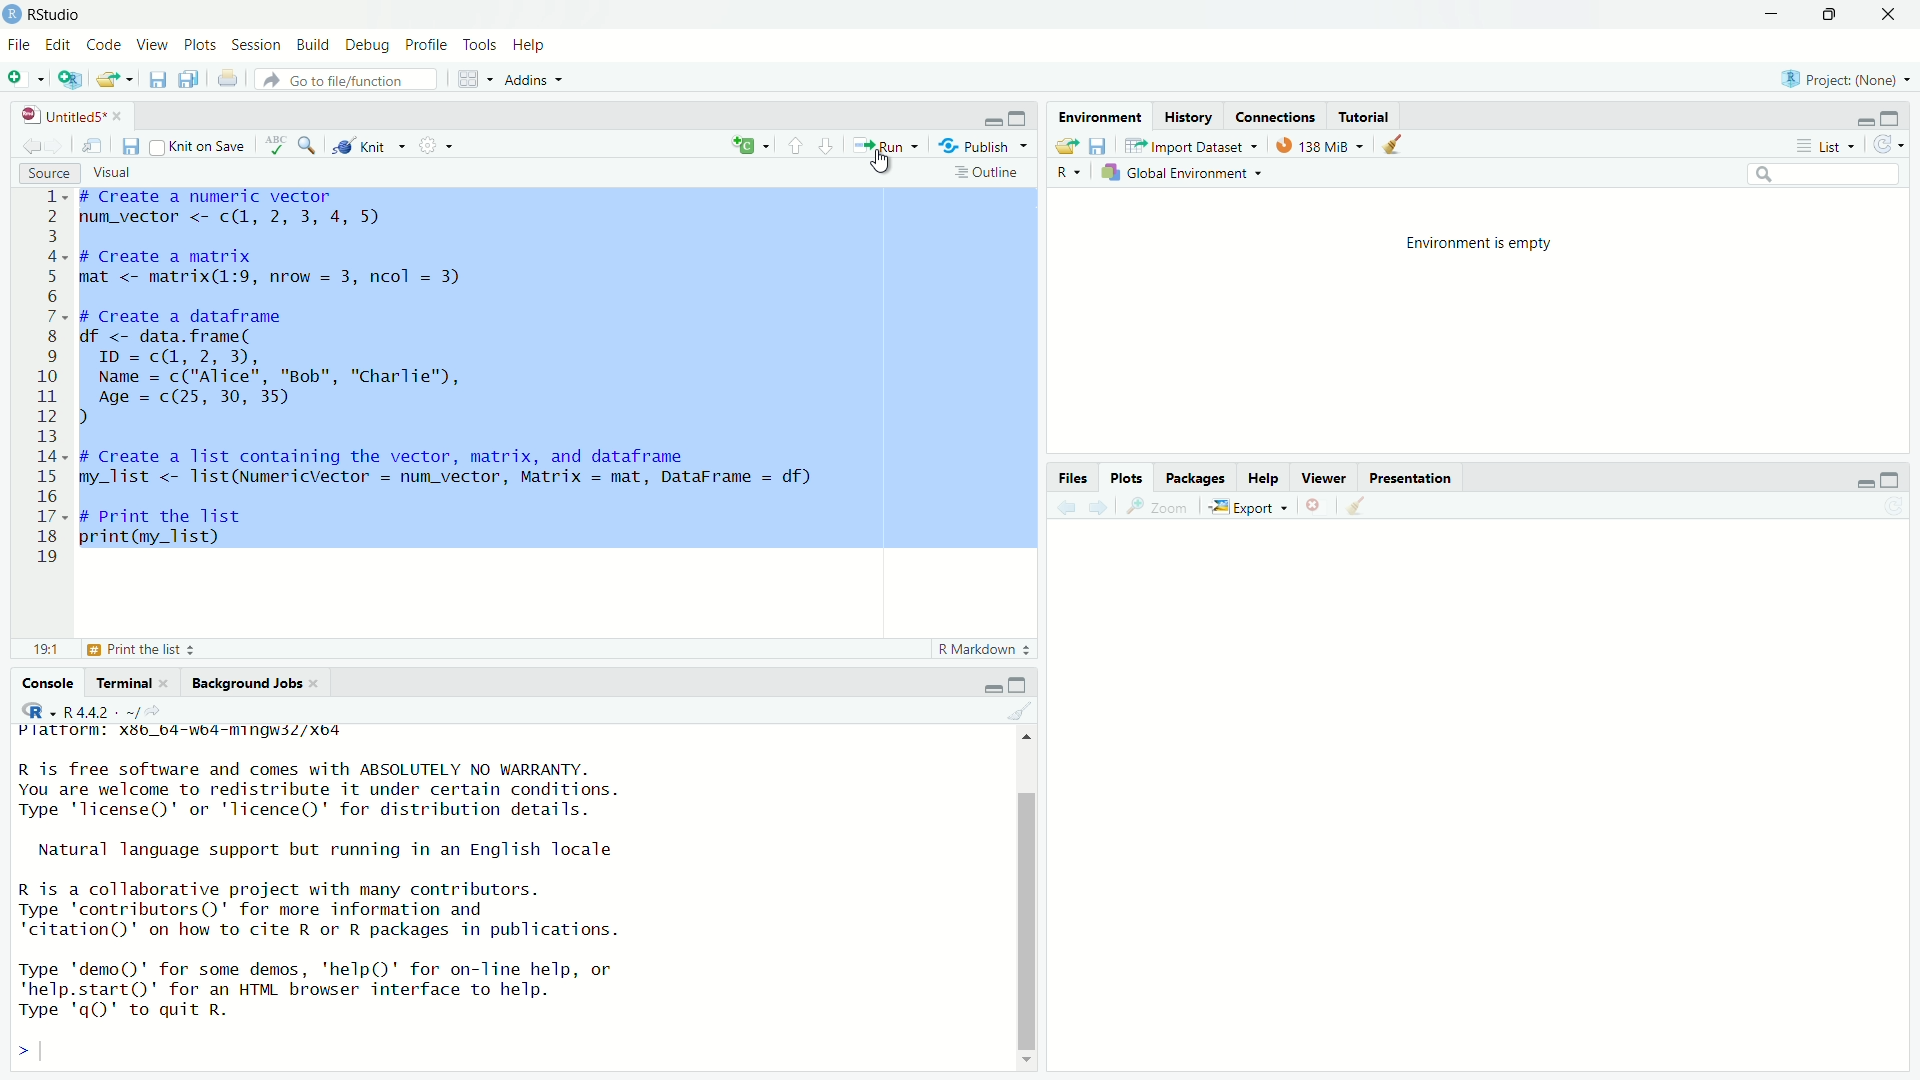 The image size is (1920, 1080). What do you see at coordinates (96, 149) in the screenshot?
I see `move` at bounding box center [96, 149].